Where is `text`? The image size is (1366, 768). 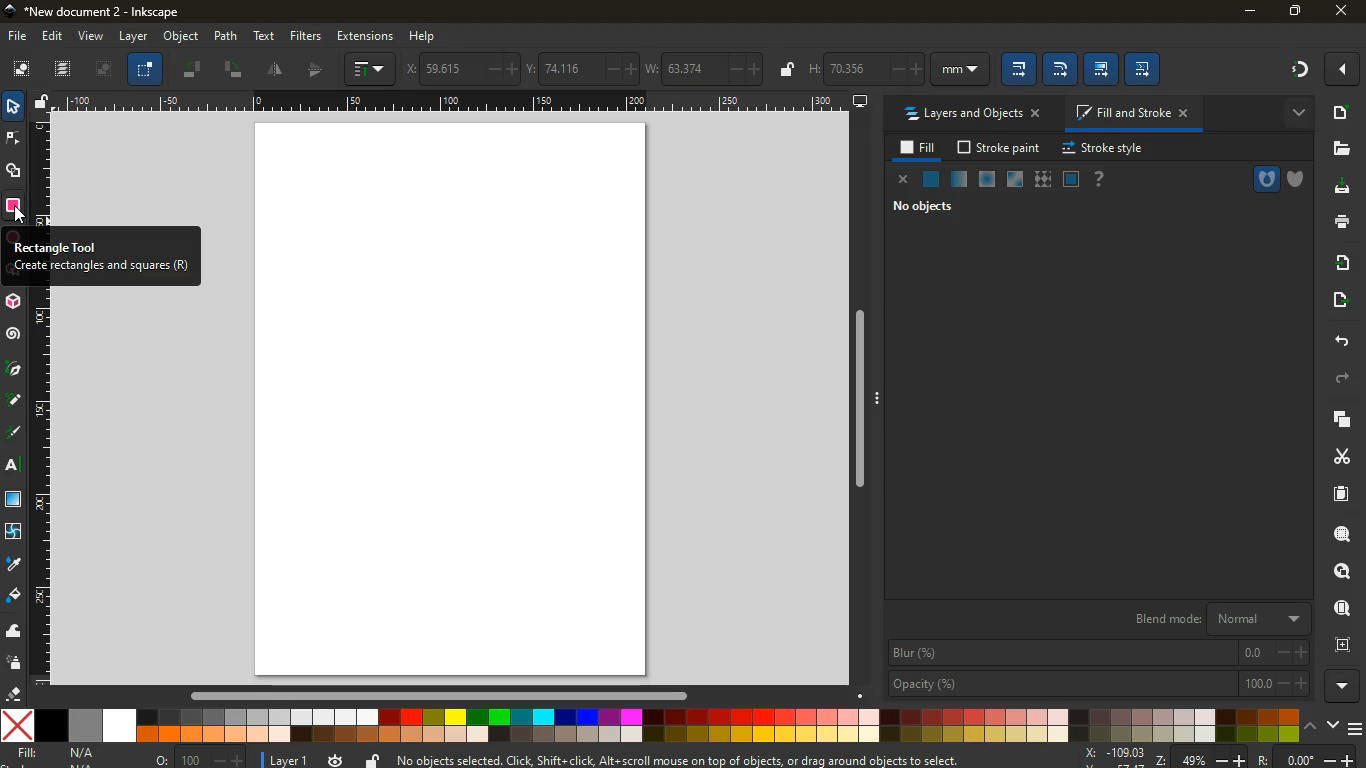 text is located at coordinates (15, 465).